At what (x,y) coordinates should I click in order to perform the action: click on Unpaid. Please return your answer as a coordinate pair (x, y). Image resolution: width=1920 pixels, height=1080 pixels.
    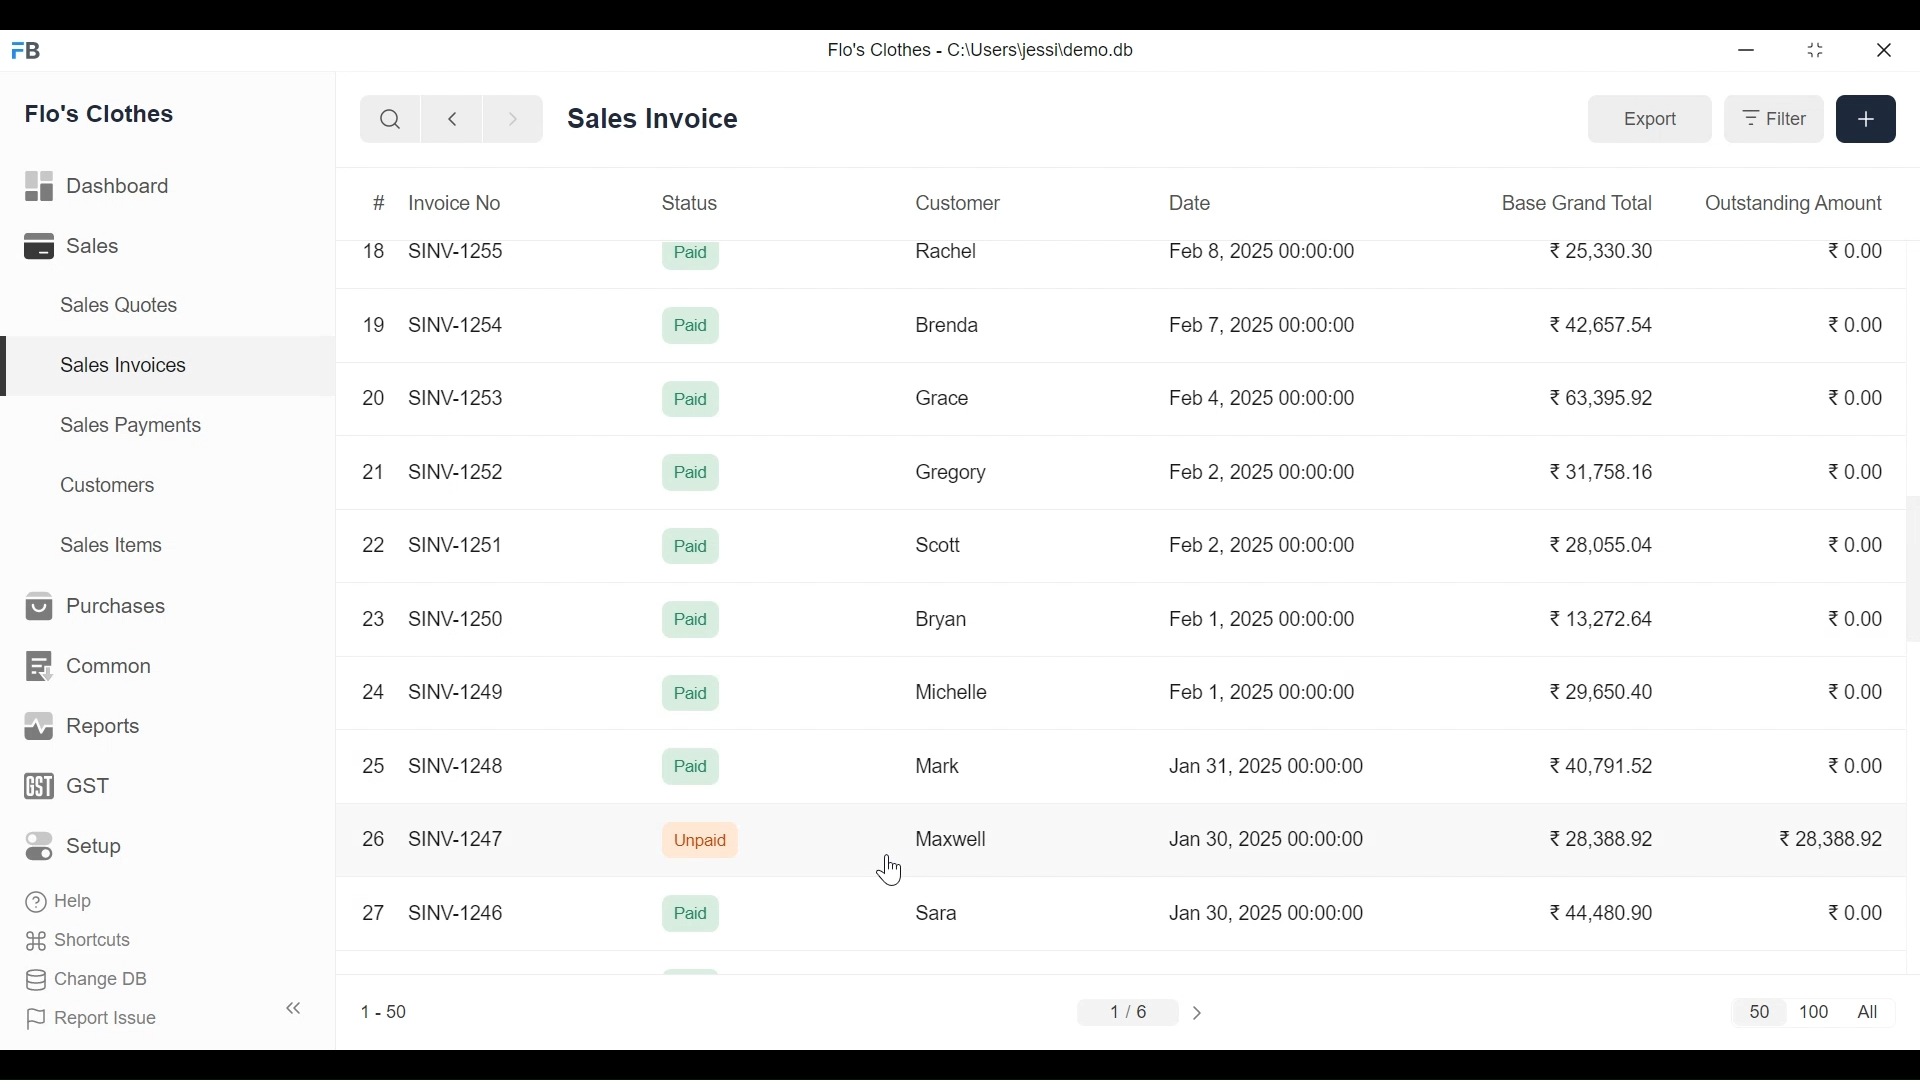
    Looking at the image, I should click on (703, 841).